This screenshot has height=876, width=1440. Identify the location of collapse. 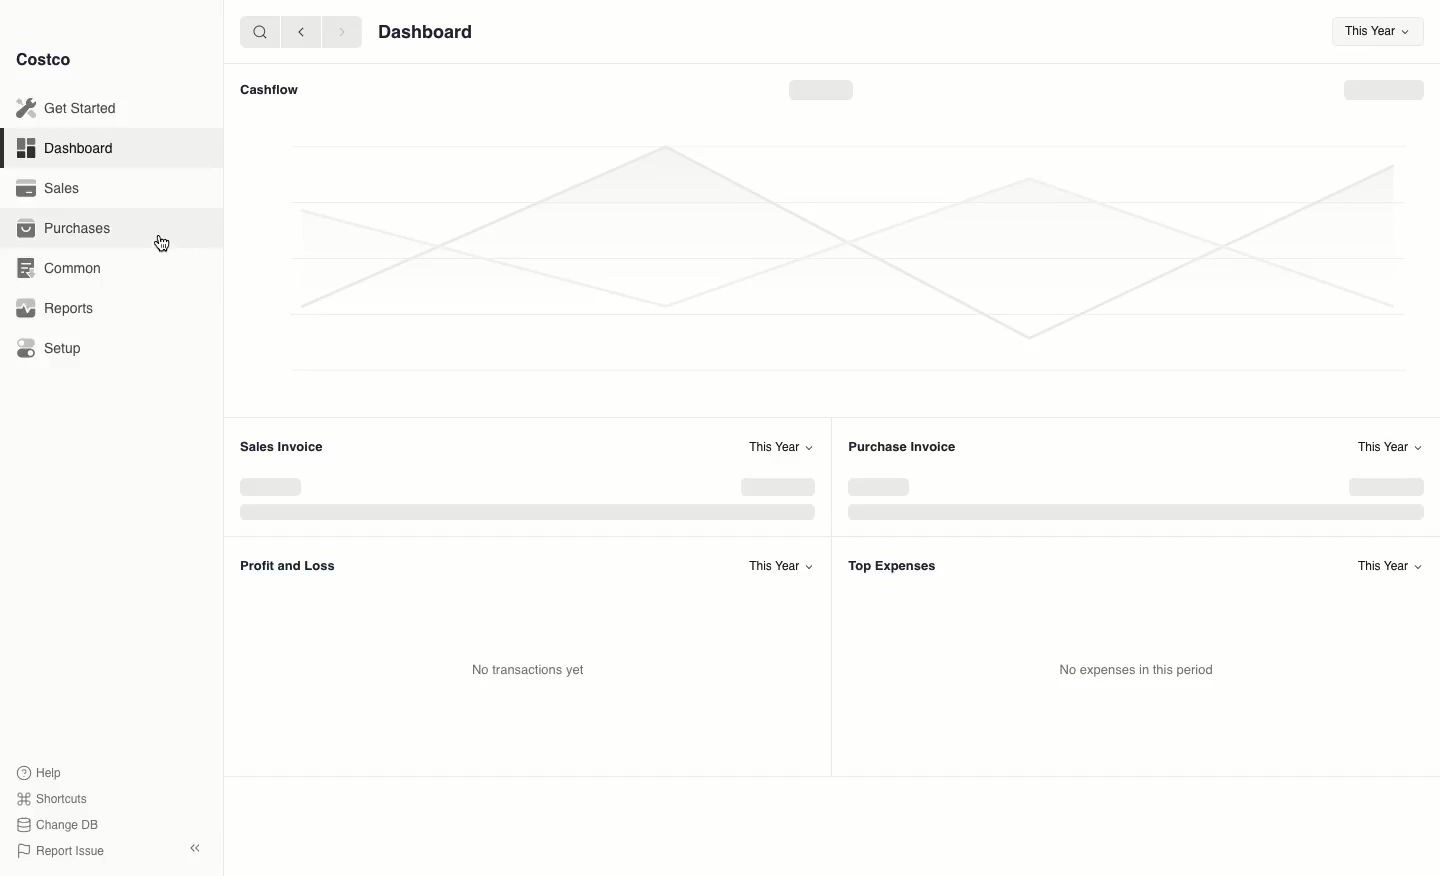
(194, 848).